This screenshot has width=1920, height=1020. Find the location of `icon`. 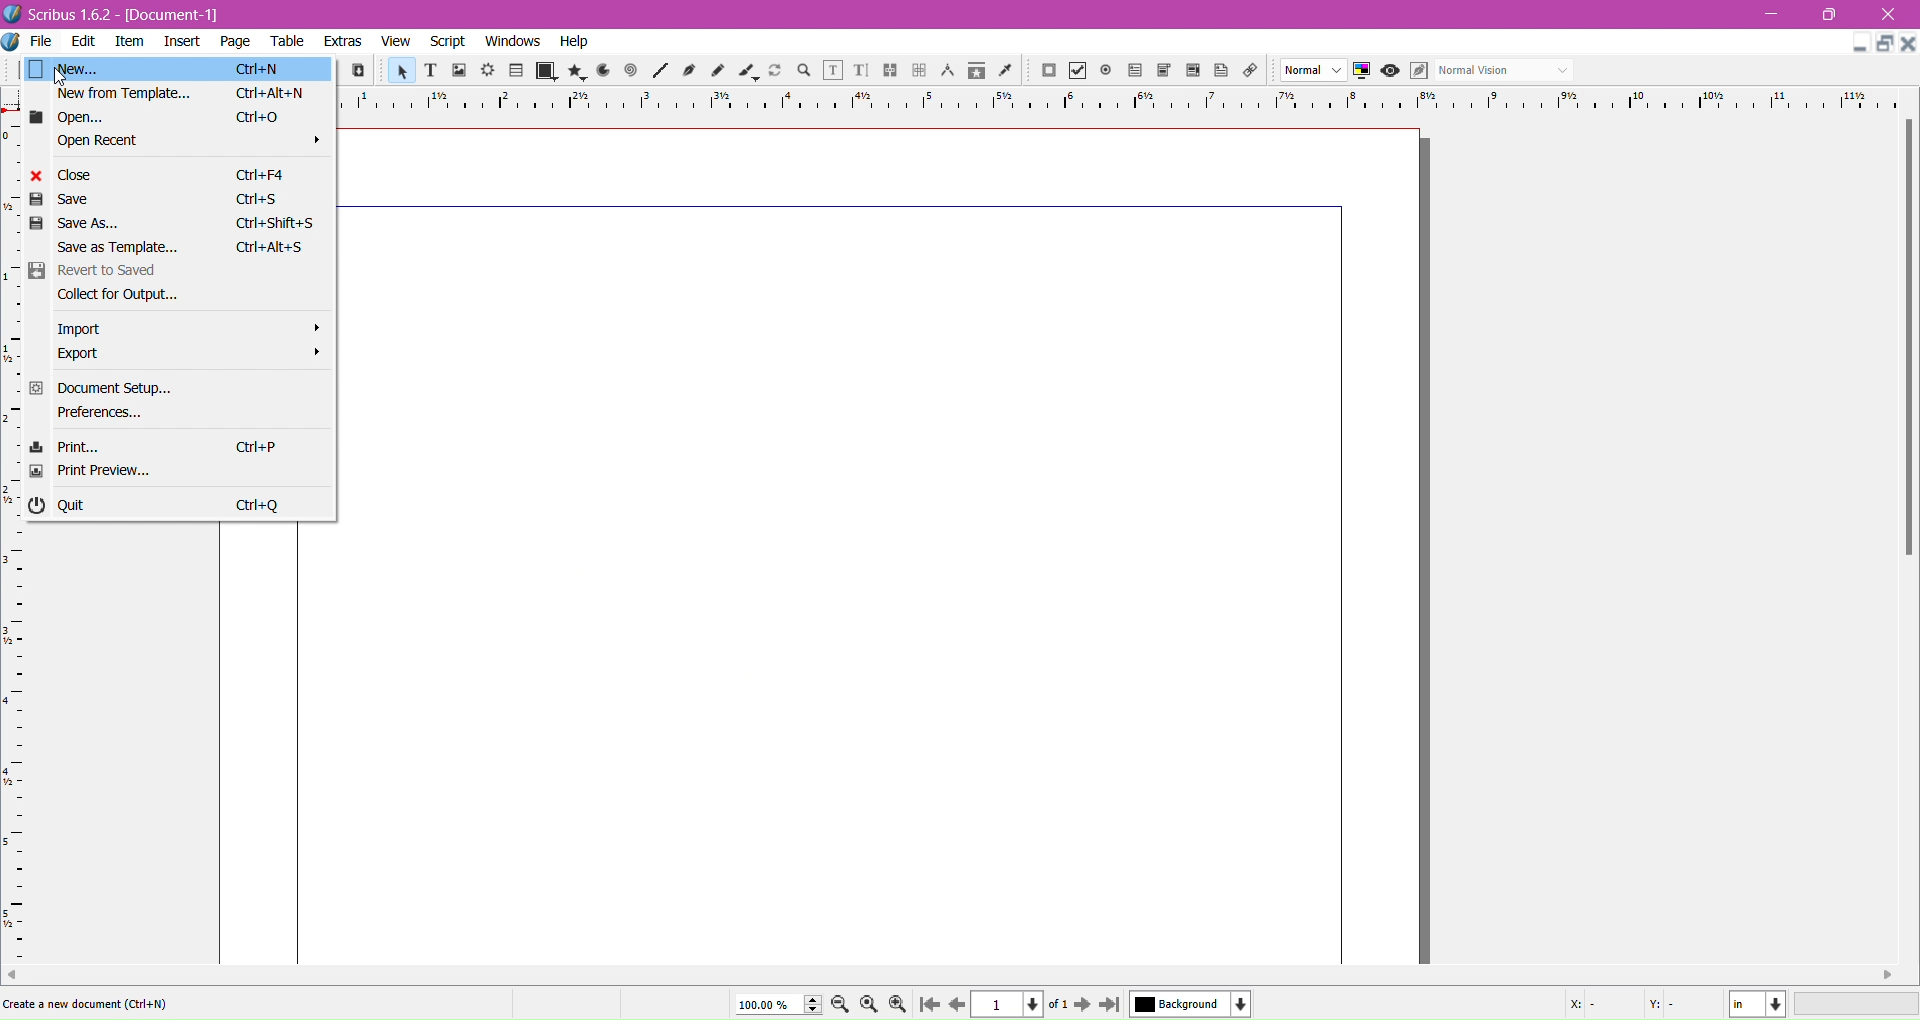

icon is located at coordinates (829, 70).